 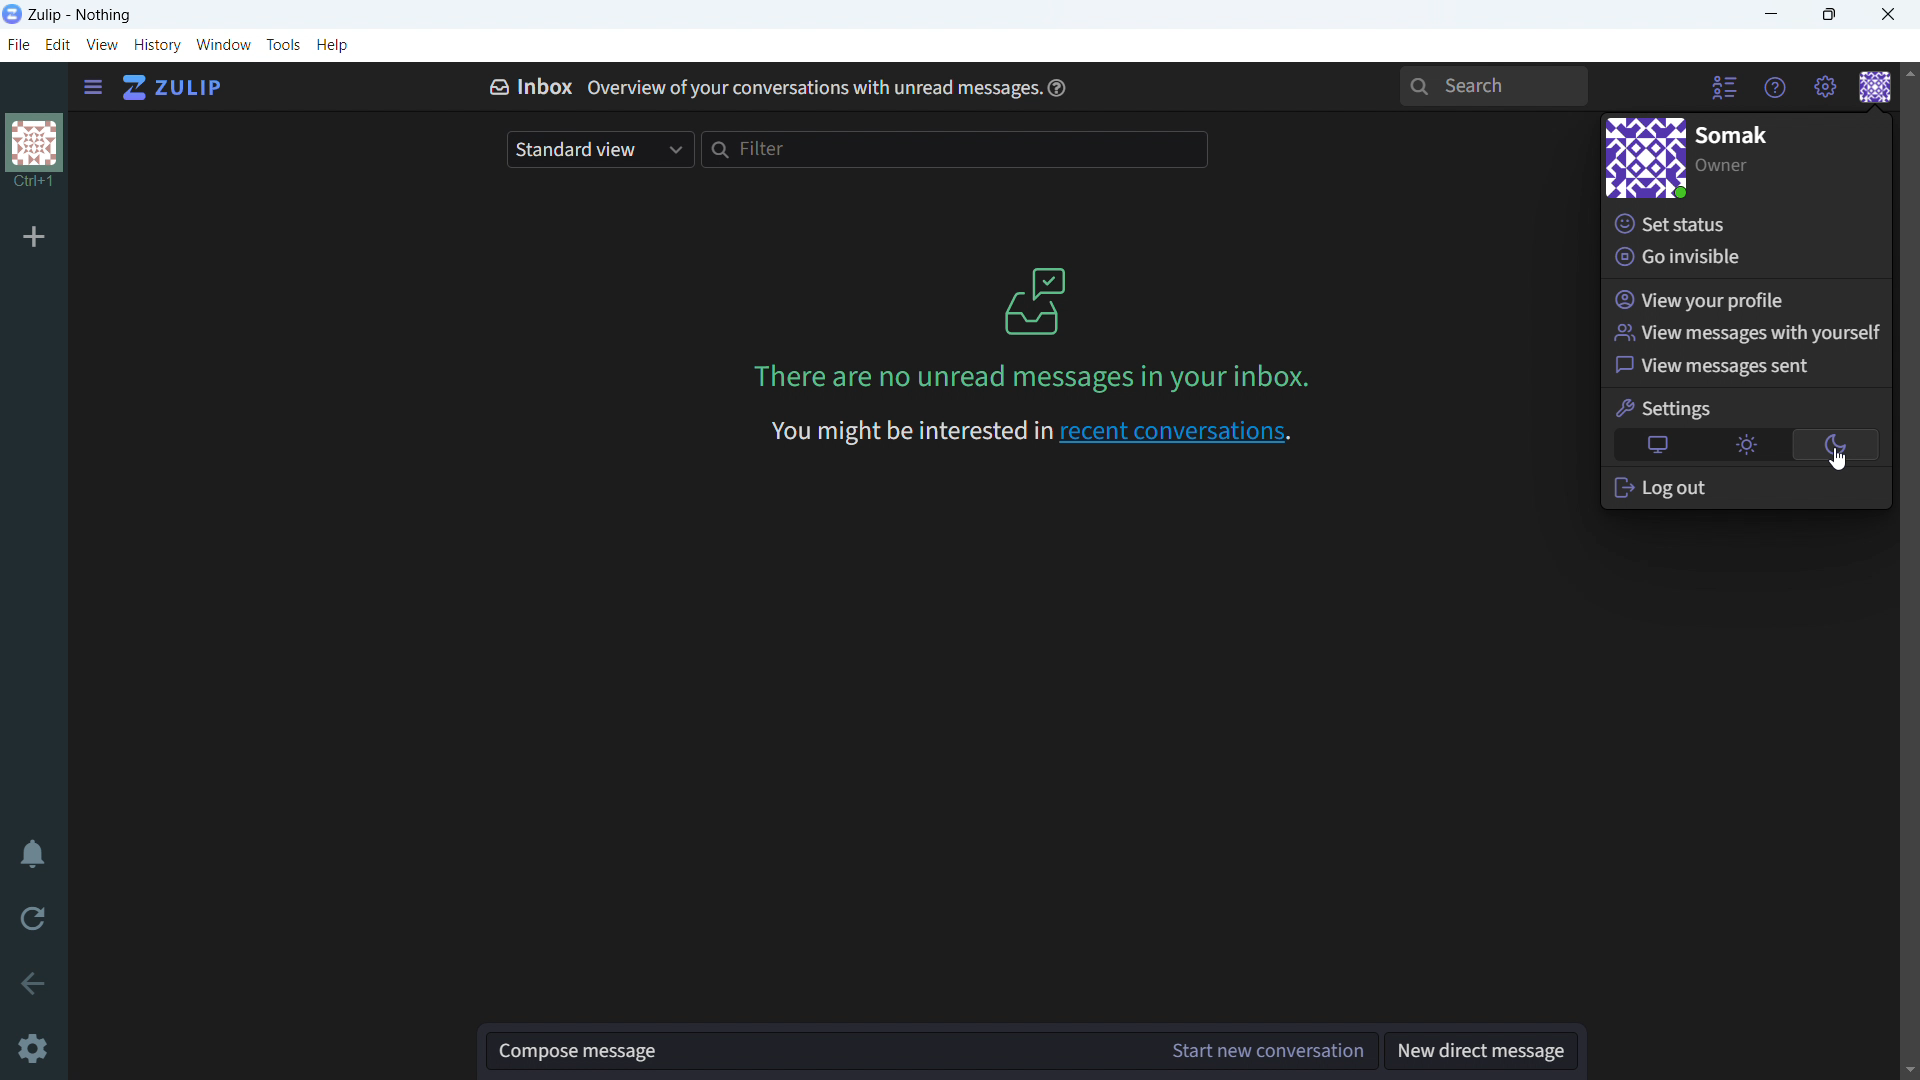 I want to click on open sidebar menu, so click(x=93, y=87).